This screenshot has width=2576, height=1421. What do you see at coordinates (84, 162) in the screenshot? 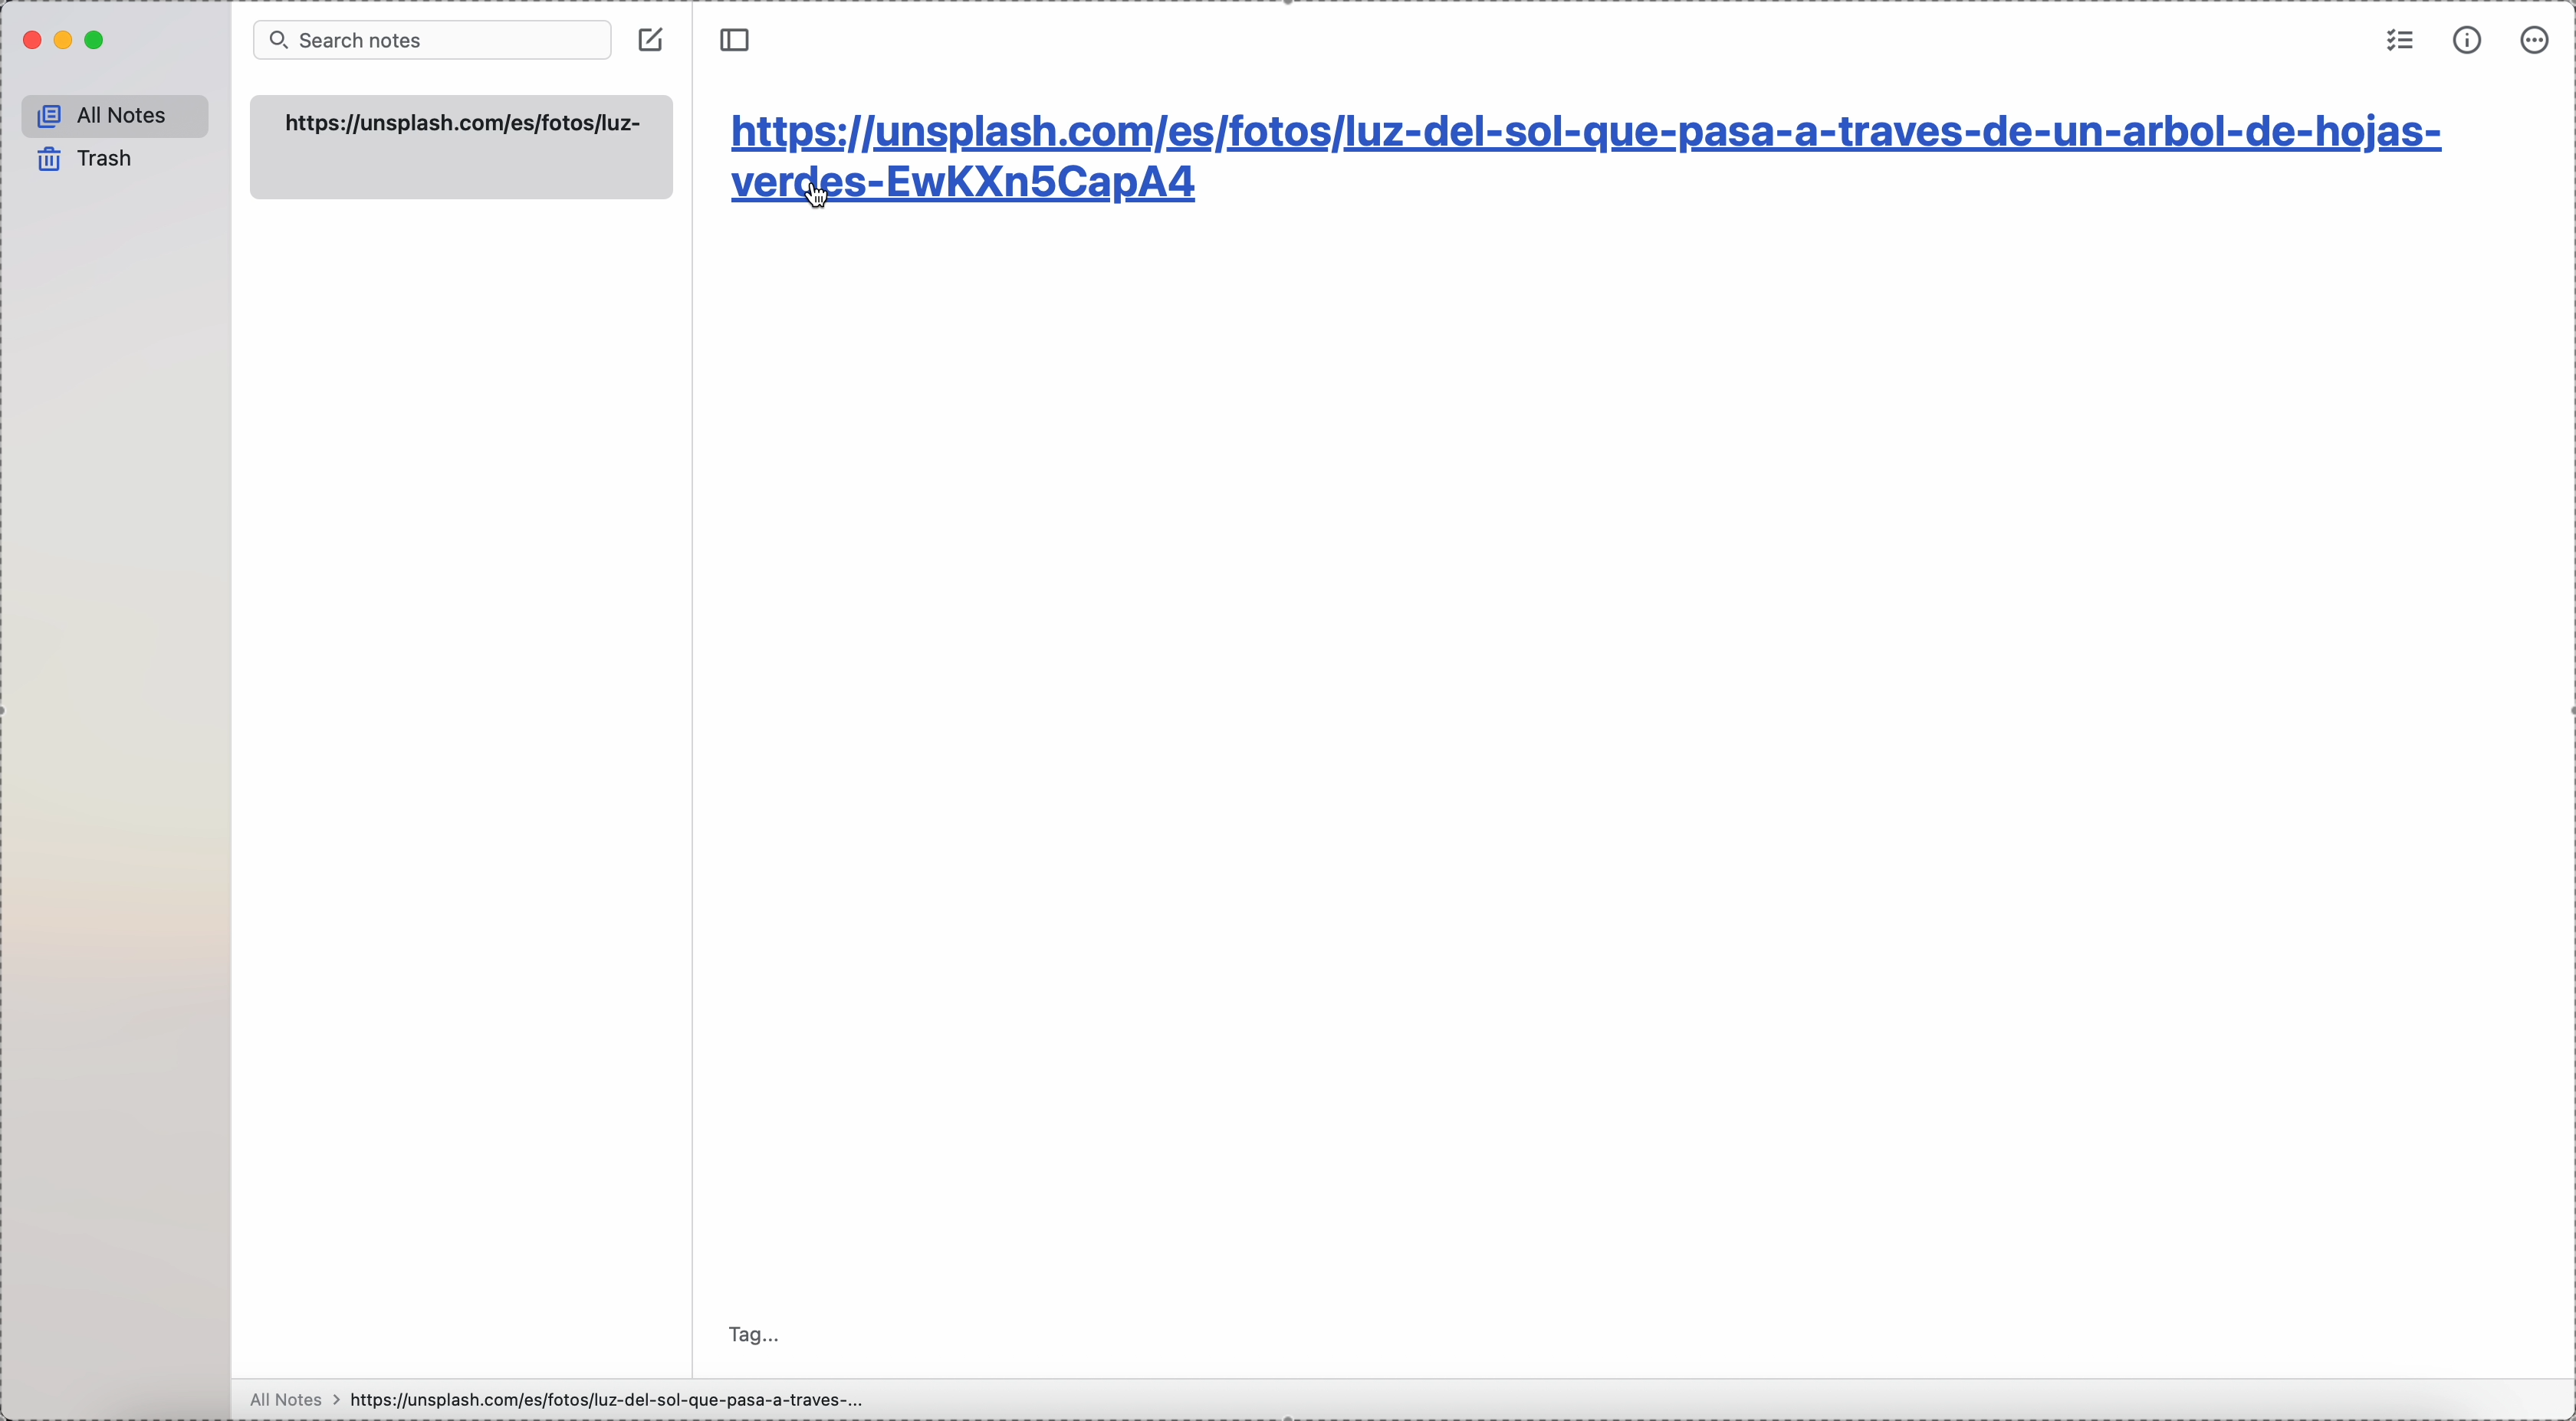
I see `trash` at bounding box center [84, 162].